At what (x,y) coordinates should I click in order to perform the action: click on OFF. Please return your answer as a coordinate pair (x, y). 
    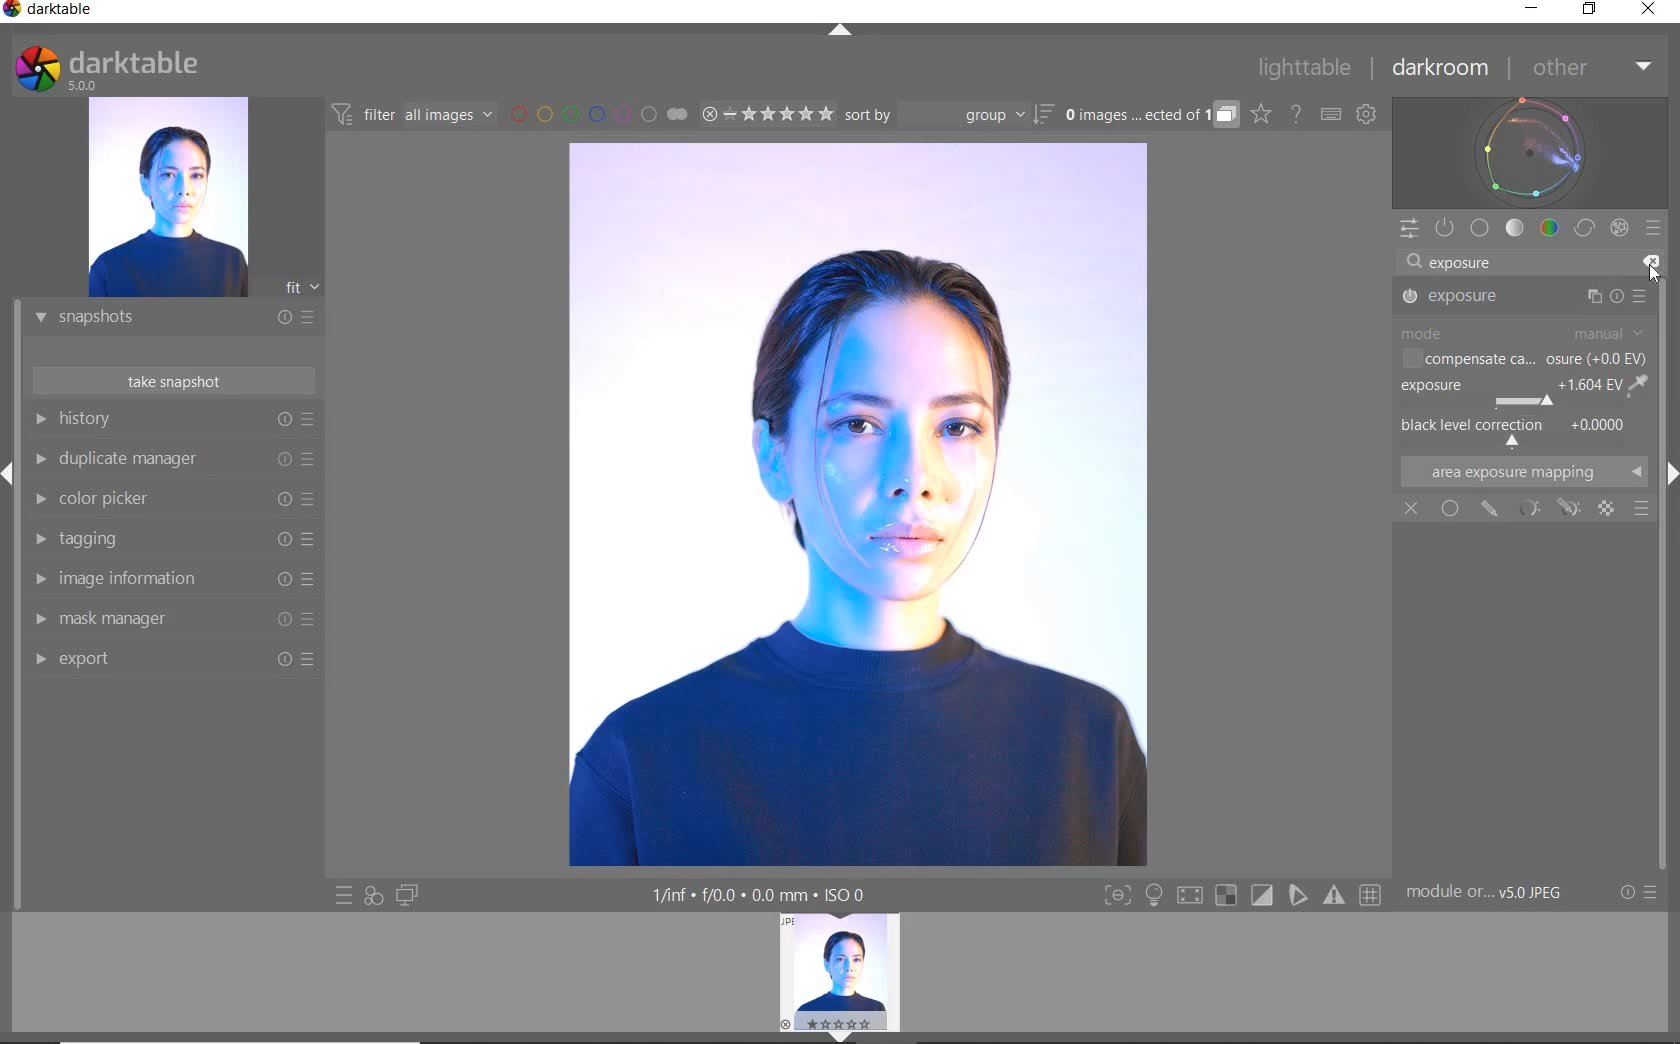
    Looking at the image, I should click on (1411, 510).